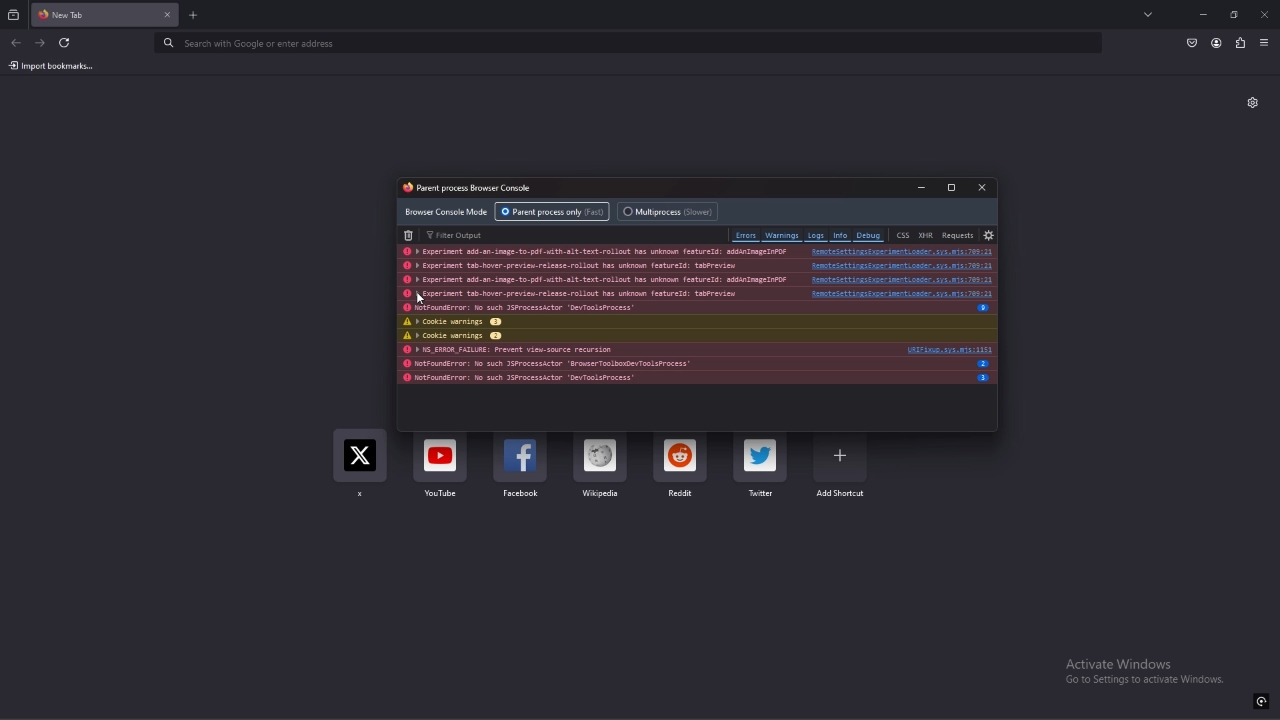 This screenshot has width=1280, height=720. What do you see at coordinates (521, 469) in the screenshot?
I see `facebook` at bounding box center [521, 469].